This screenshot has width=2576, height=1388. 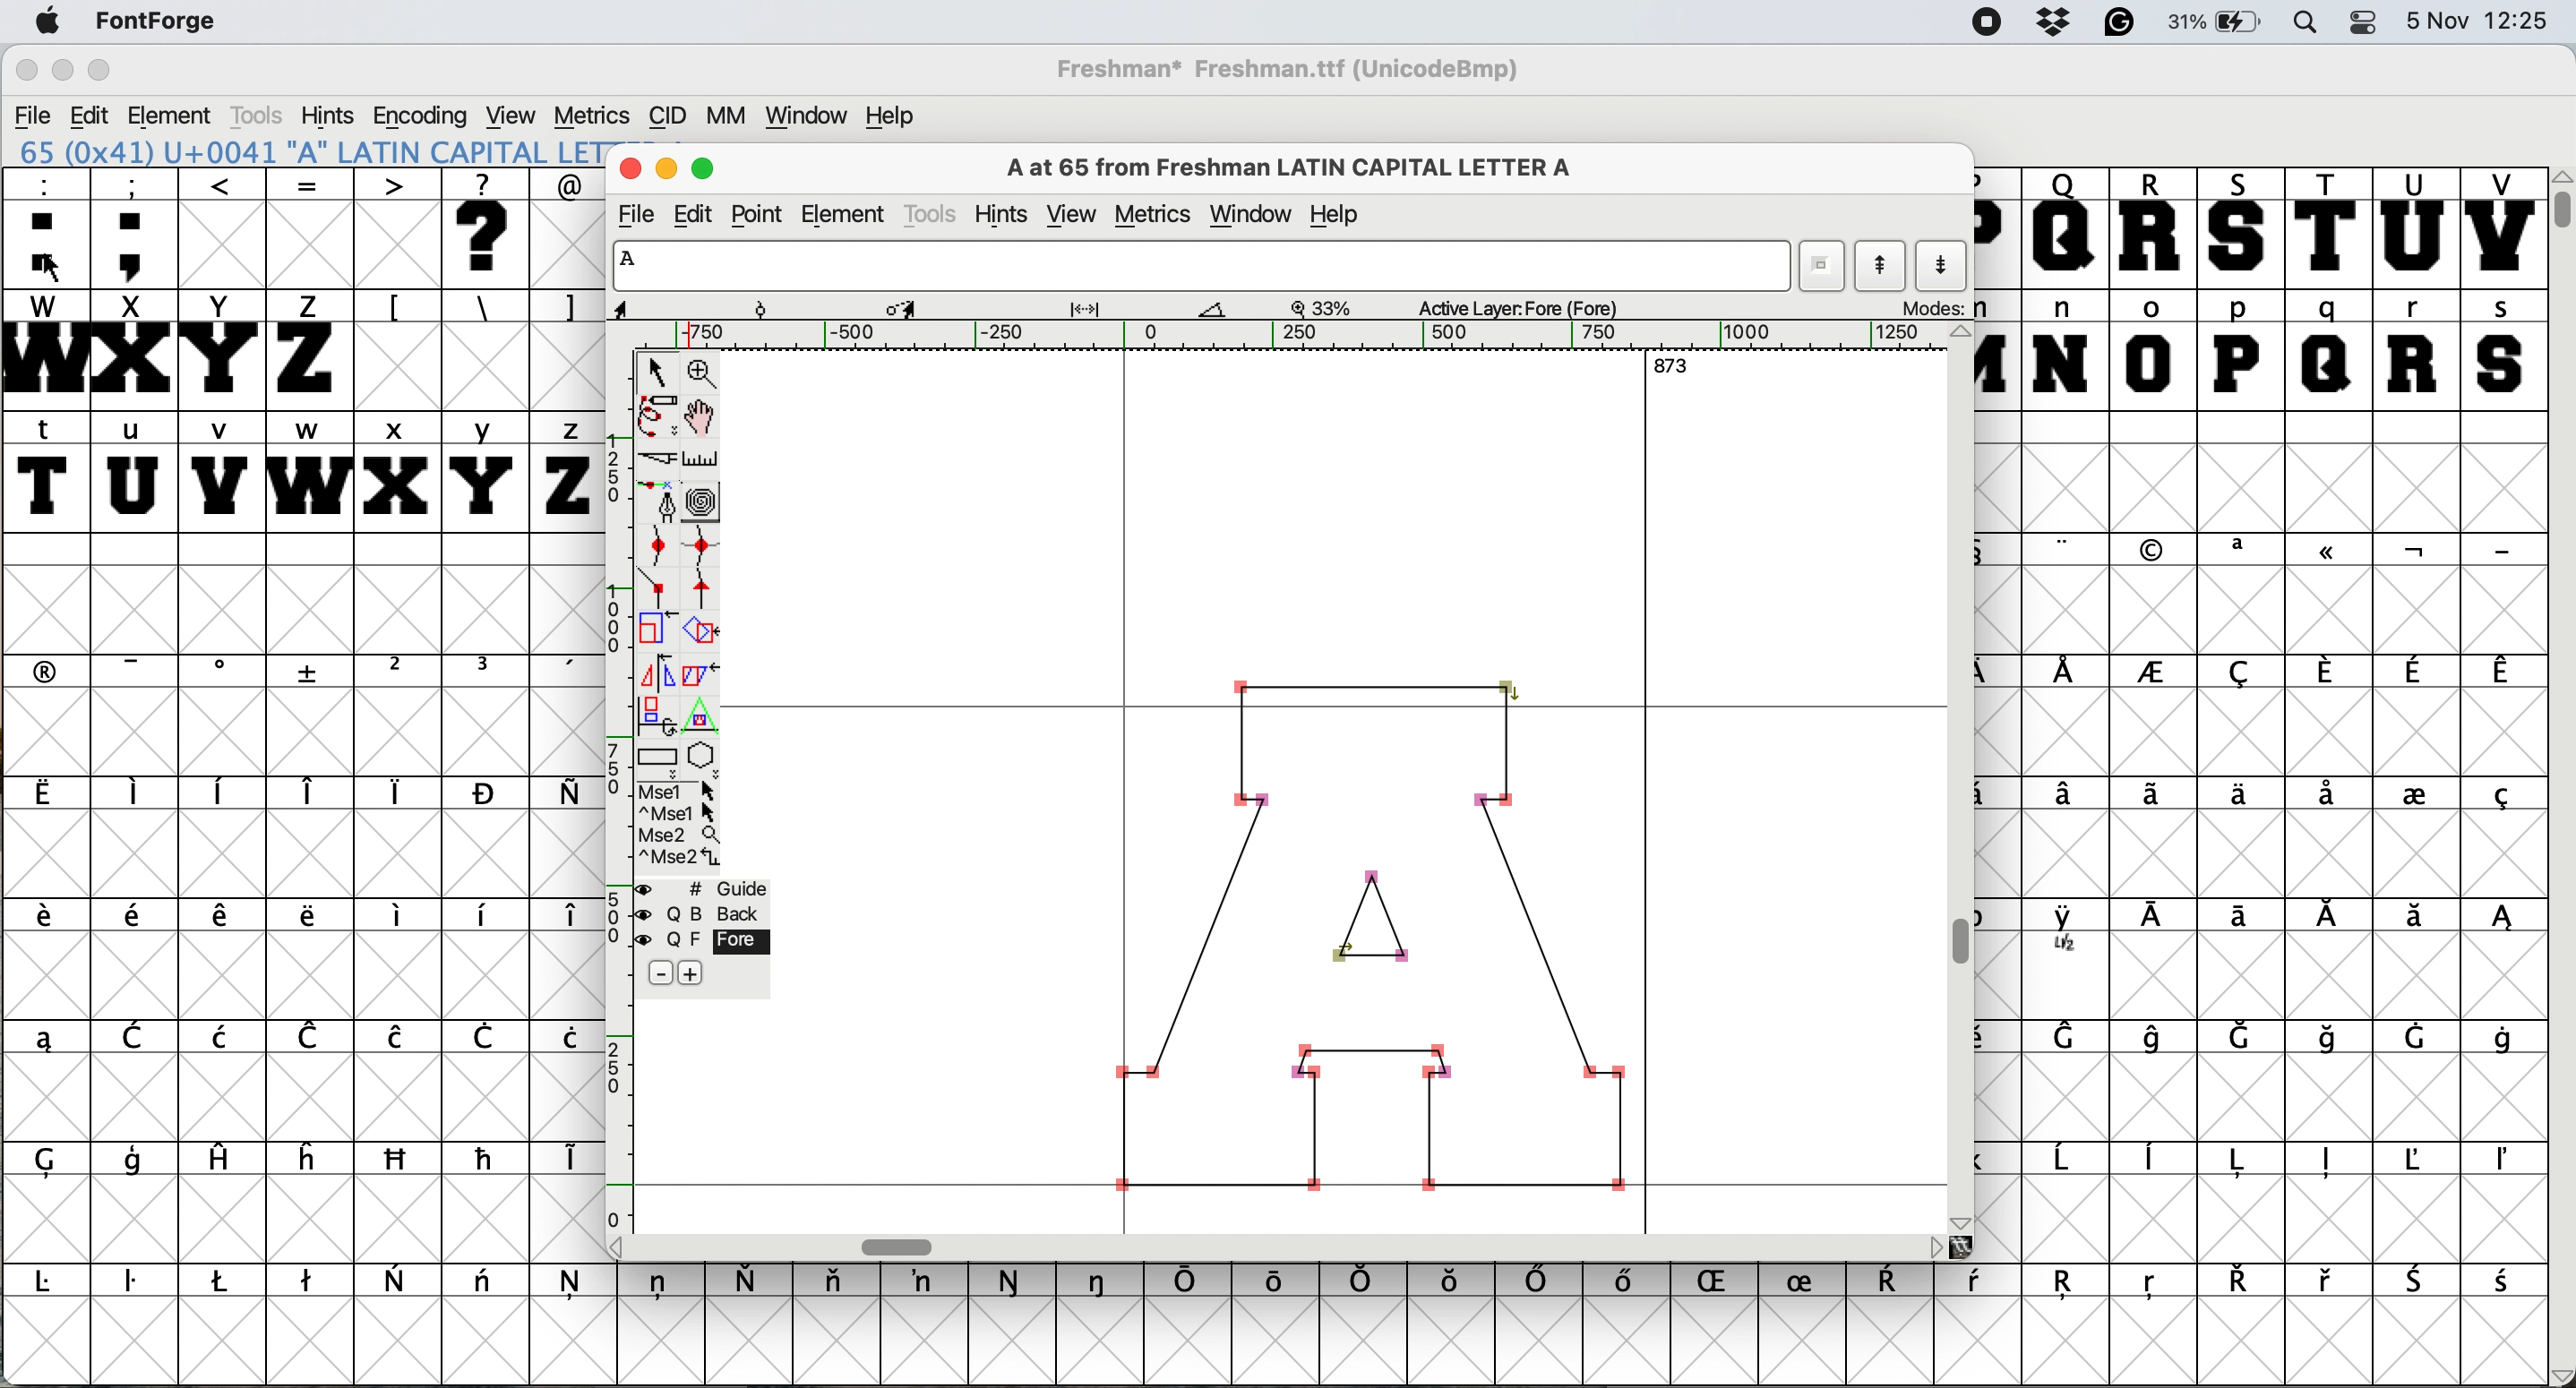 What do you see at coordinates (659, 675) in the screenshot?
I see `flip the selection` at bounding box center [659, 675].